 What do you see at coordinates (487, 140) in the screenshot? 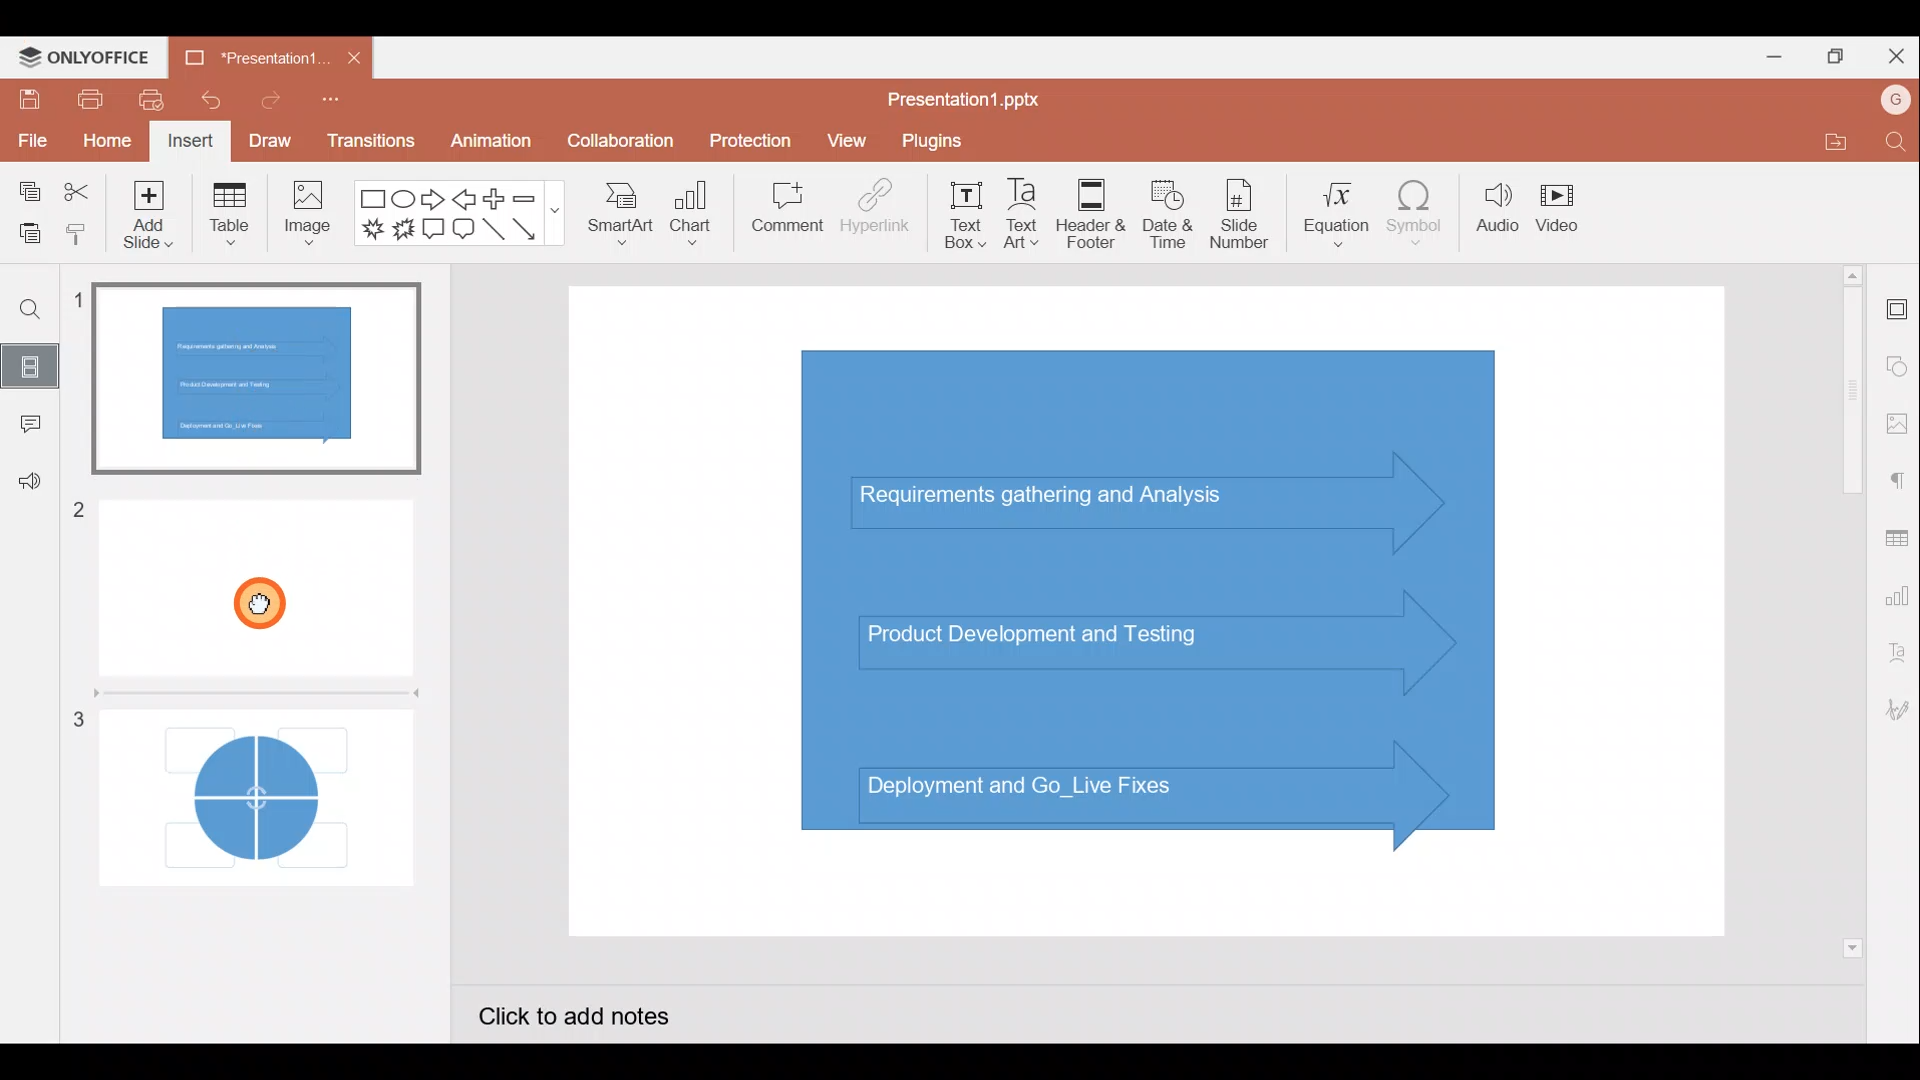
I see `Animation` at bounding box center [487, 140].